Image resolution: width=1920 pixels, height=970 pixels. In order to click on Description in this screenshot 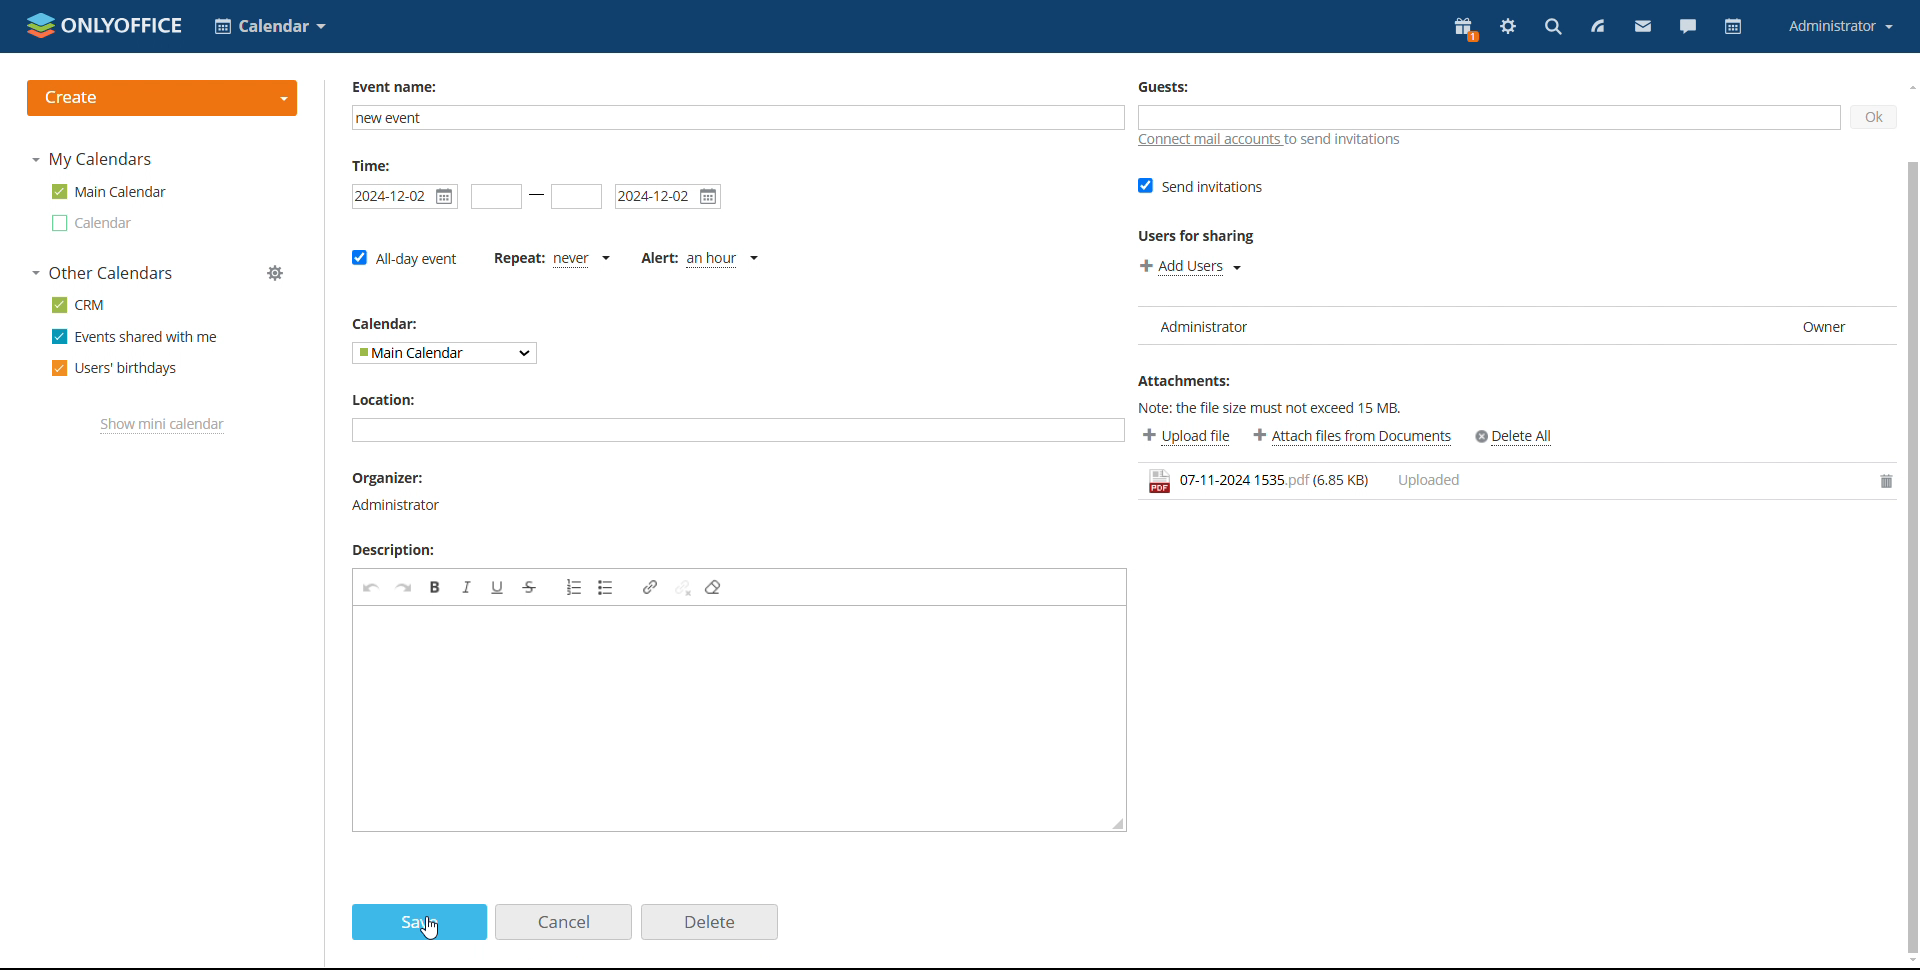, I will do `click(388, 551)`.